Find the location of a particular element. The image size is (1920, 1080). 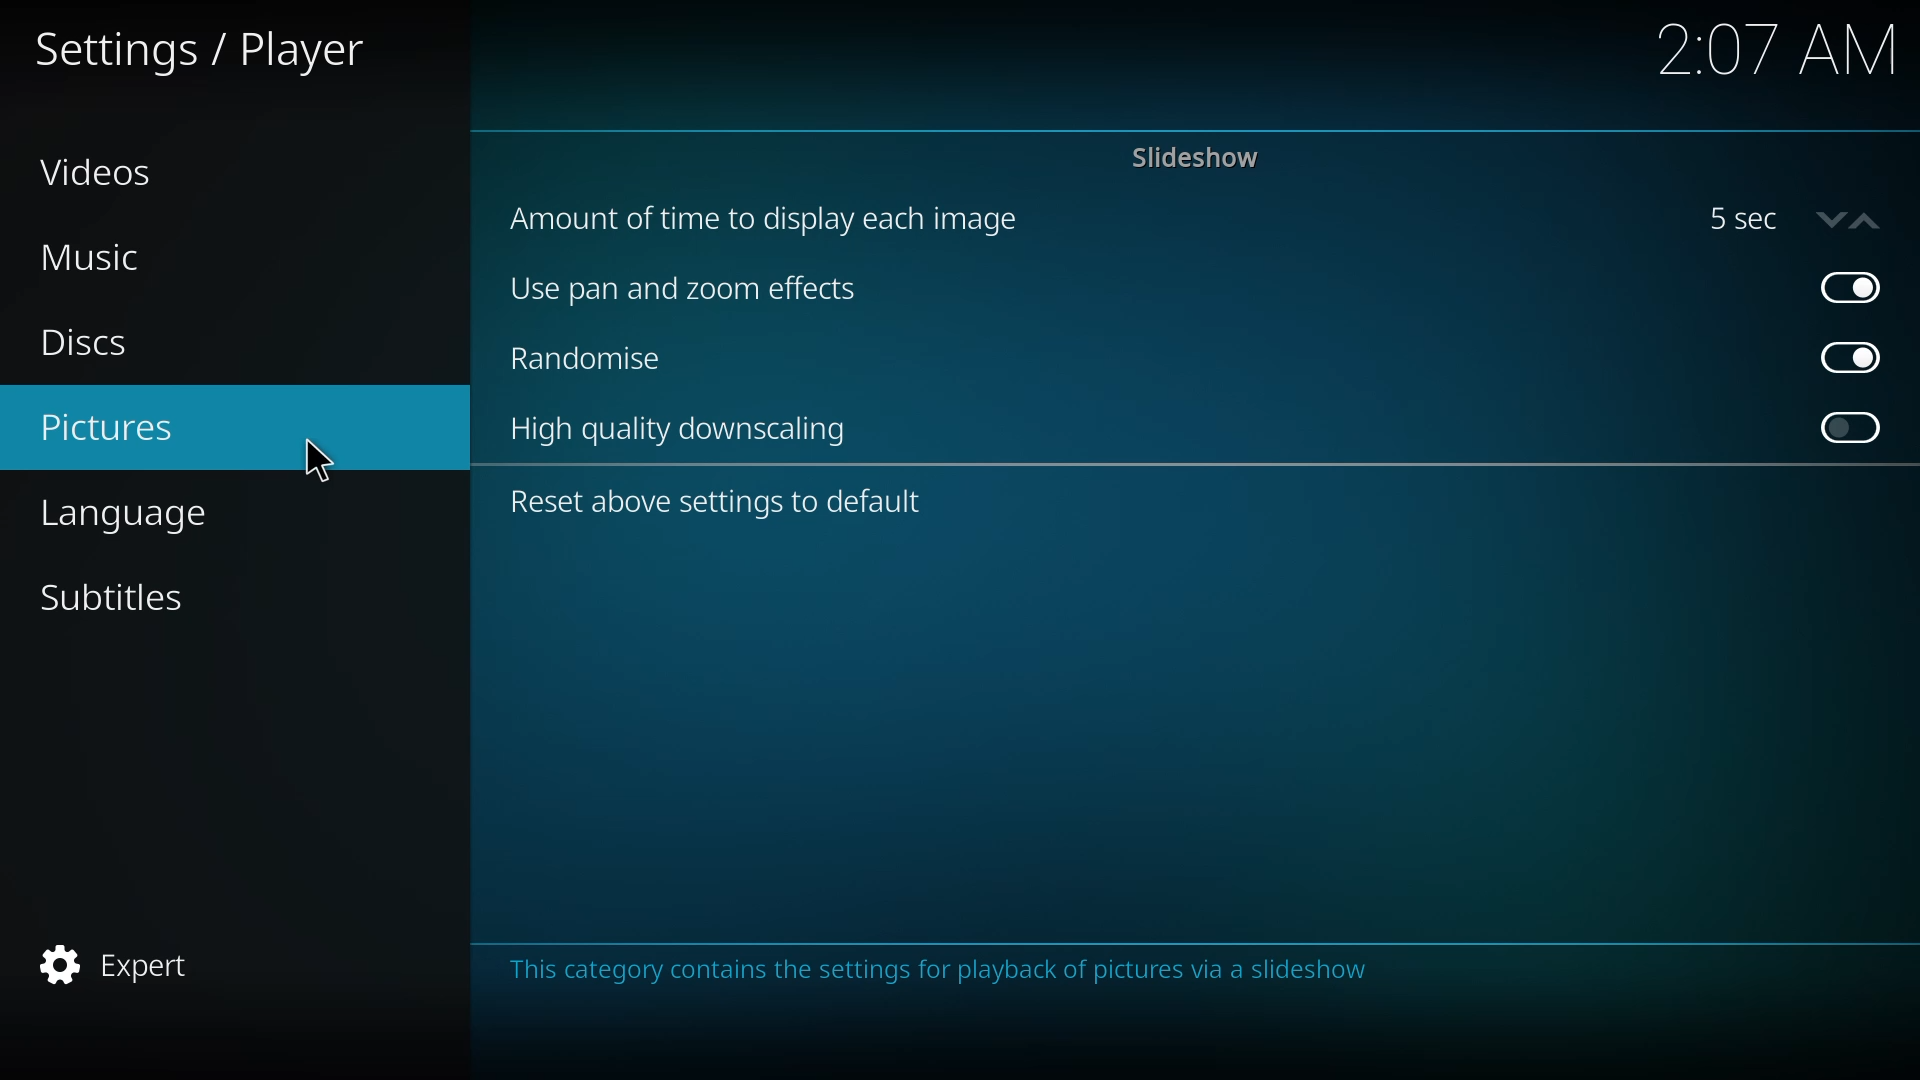

enabled is located at coordinates (1856, 358).